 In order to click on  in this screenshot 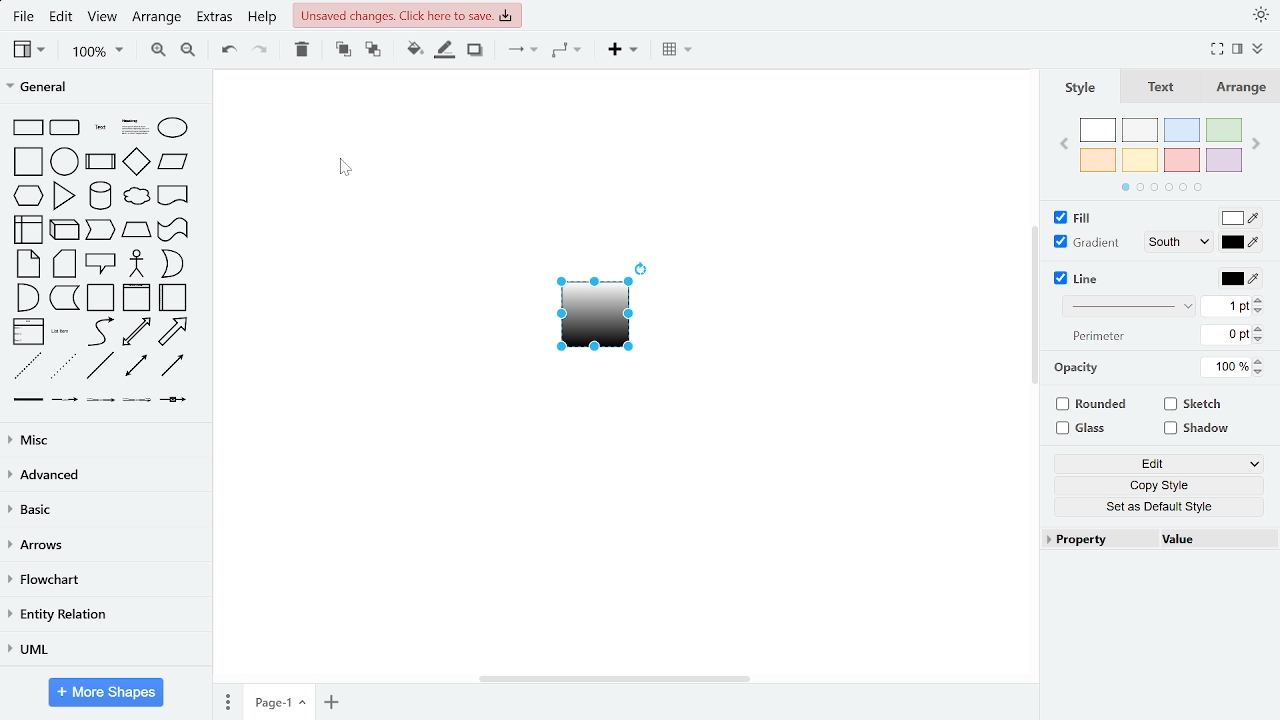, I will do `click(100, 400)`.